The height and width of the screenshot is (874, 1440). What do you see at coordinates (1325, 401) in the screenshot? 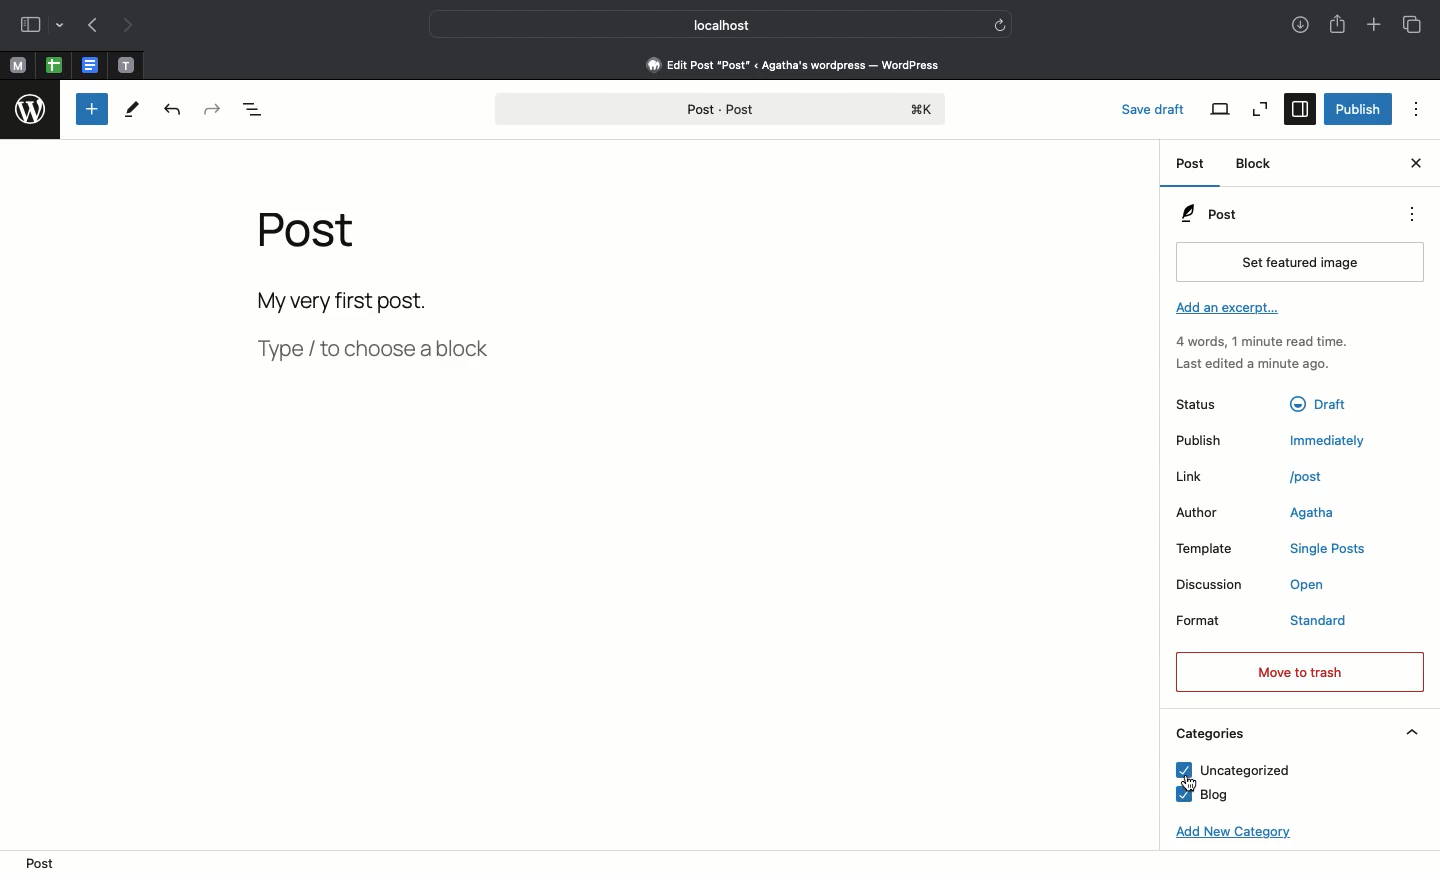
I see `` at bounding box center [1325, 401].